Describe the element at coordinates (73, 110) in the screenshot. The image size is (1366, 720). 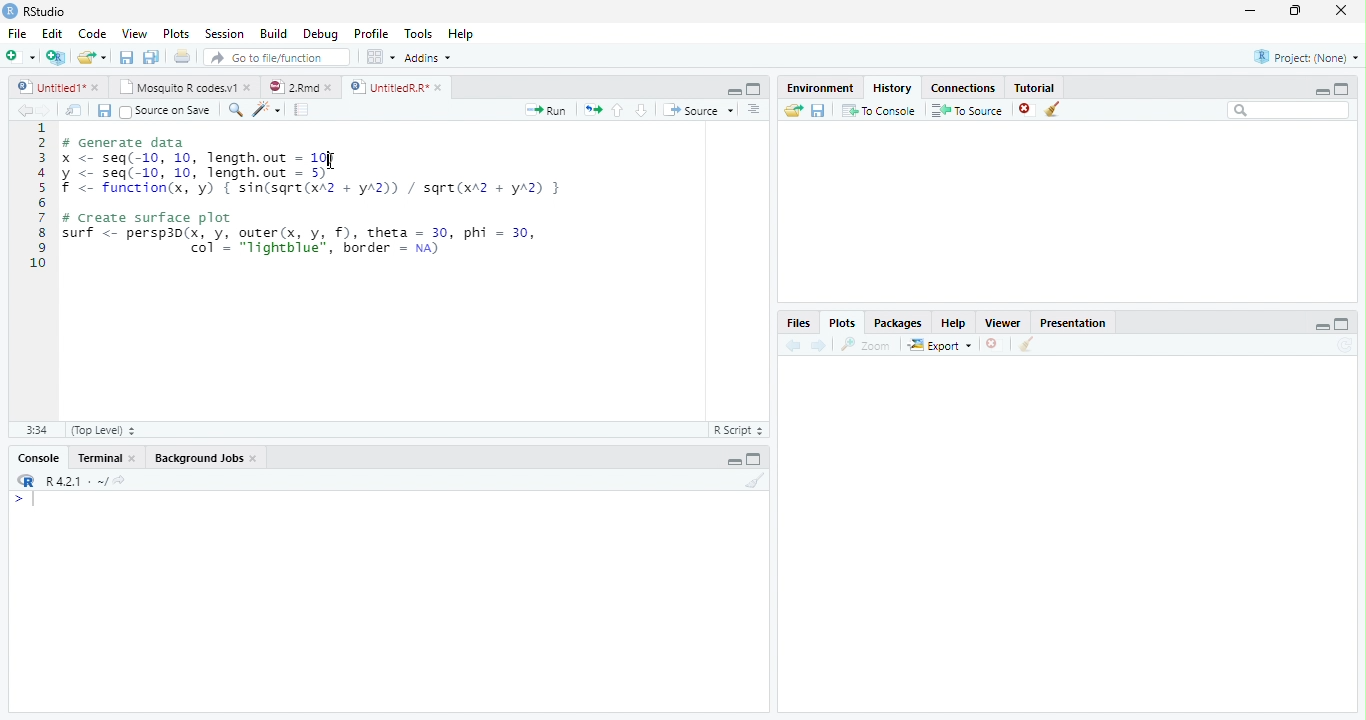
I see `Show in new window` at that location.